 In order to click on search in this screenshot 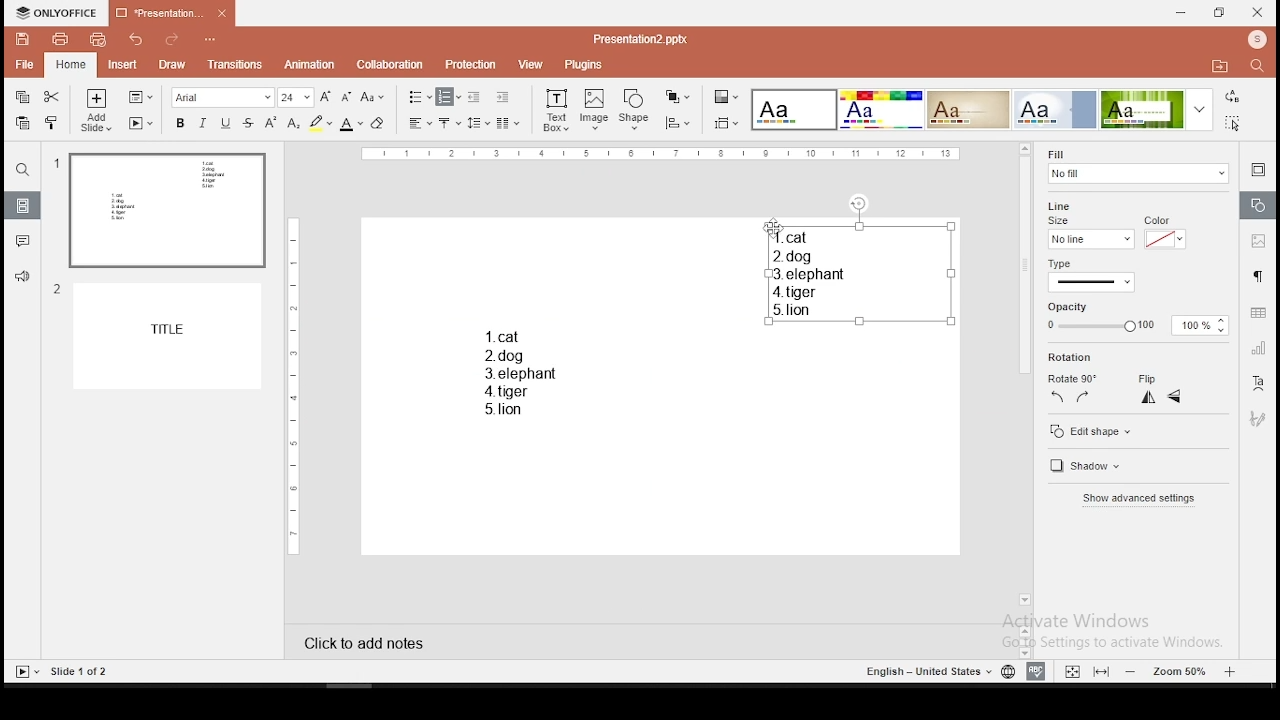, I will do `click(1261, 68)`.